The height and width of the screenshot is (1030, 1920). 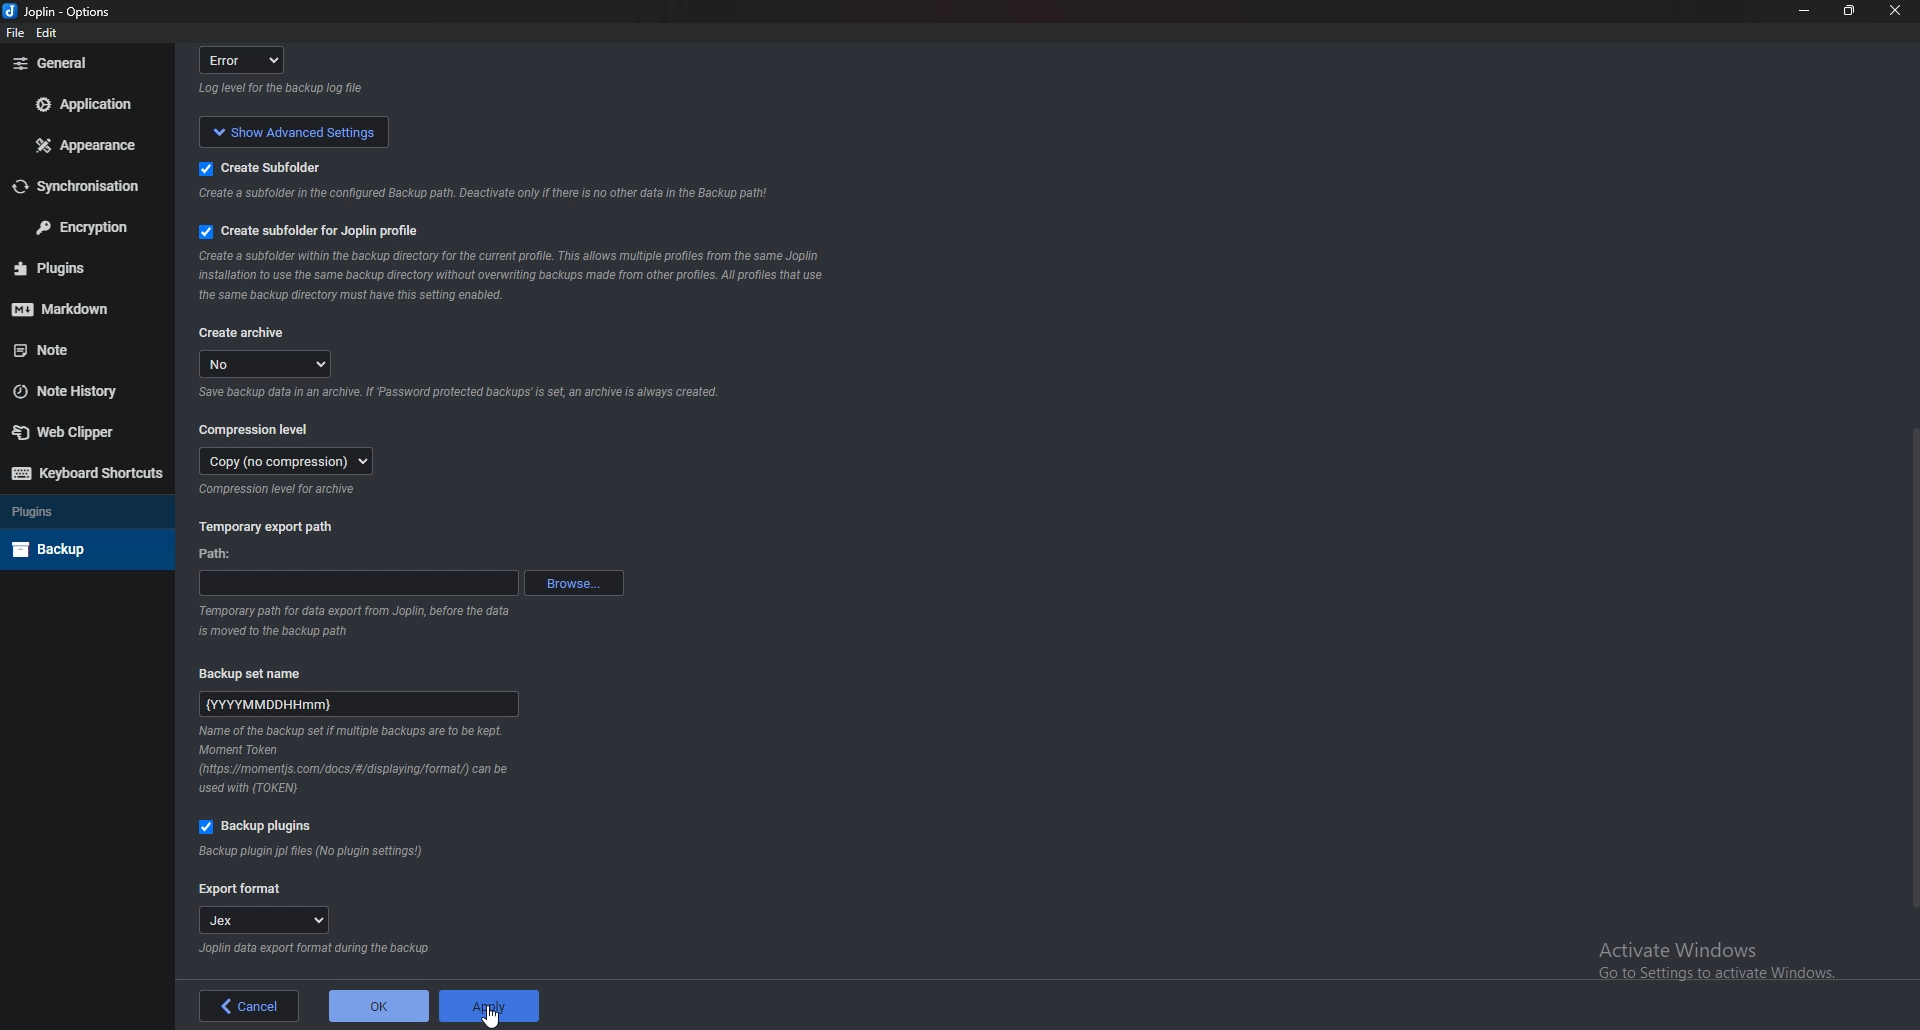 What do you see at coordinates (82, 510) in the screenshot?
I see `Plugins` at bounding box center [82, 510].